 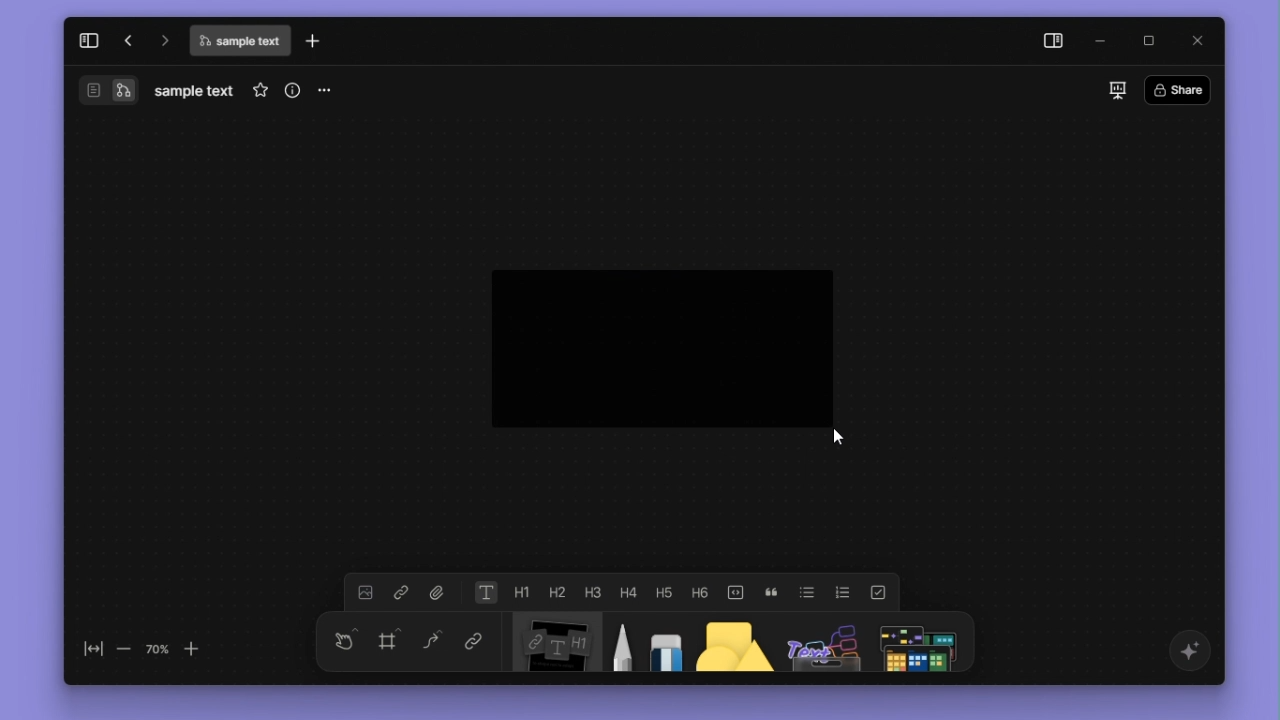 I want to click on shape, so click(x=726, y=644).